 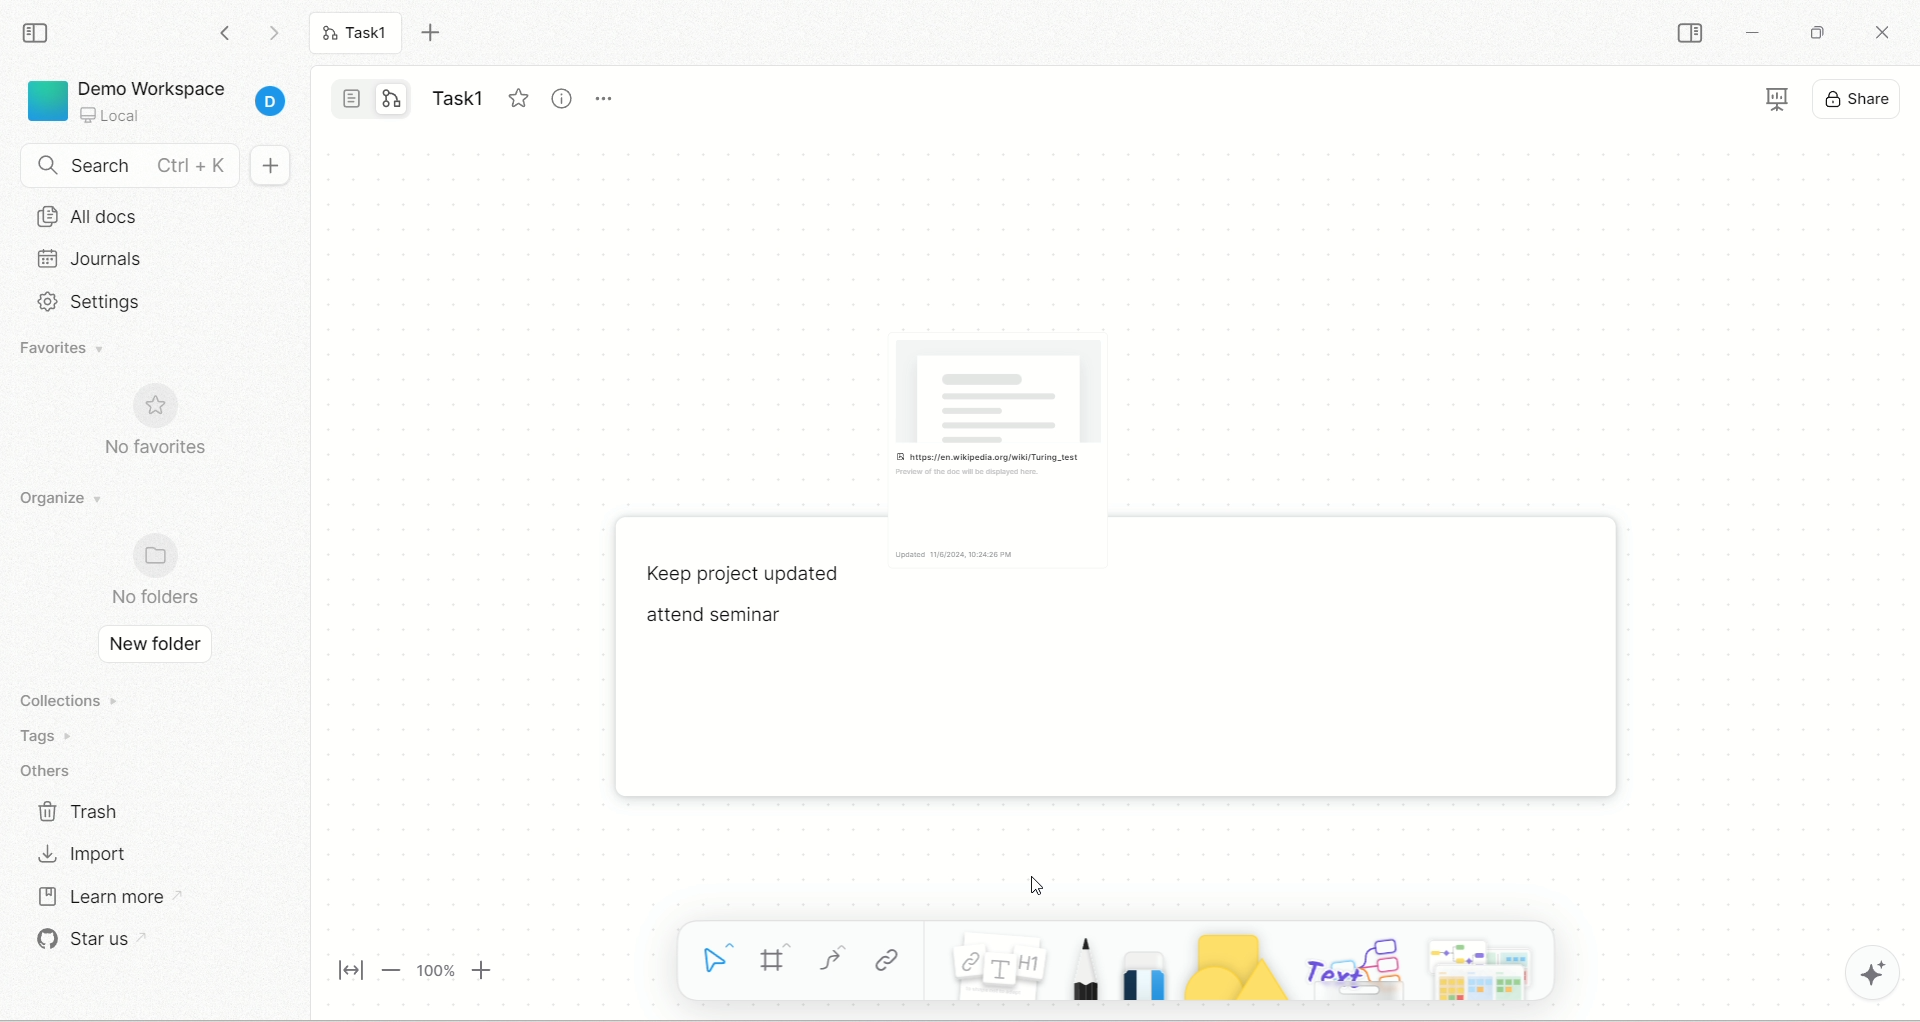 What do you see at coordinates (74, 699) in the screenshot?
I see `collections` at bounding box center [74, 699].